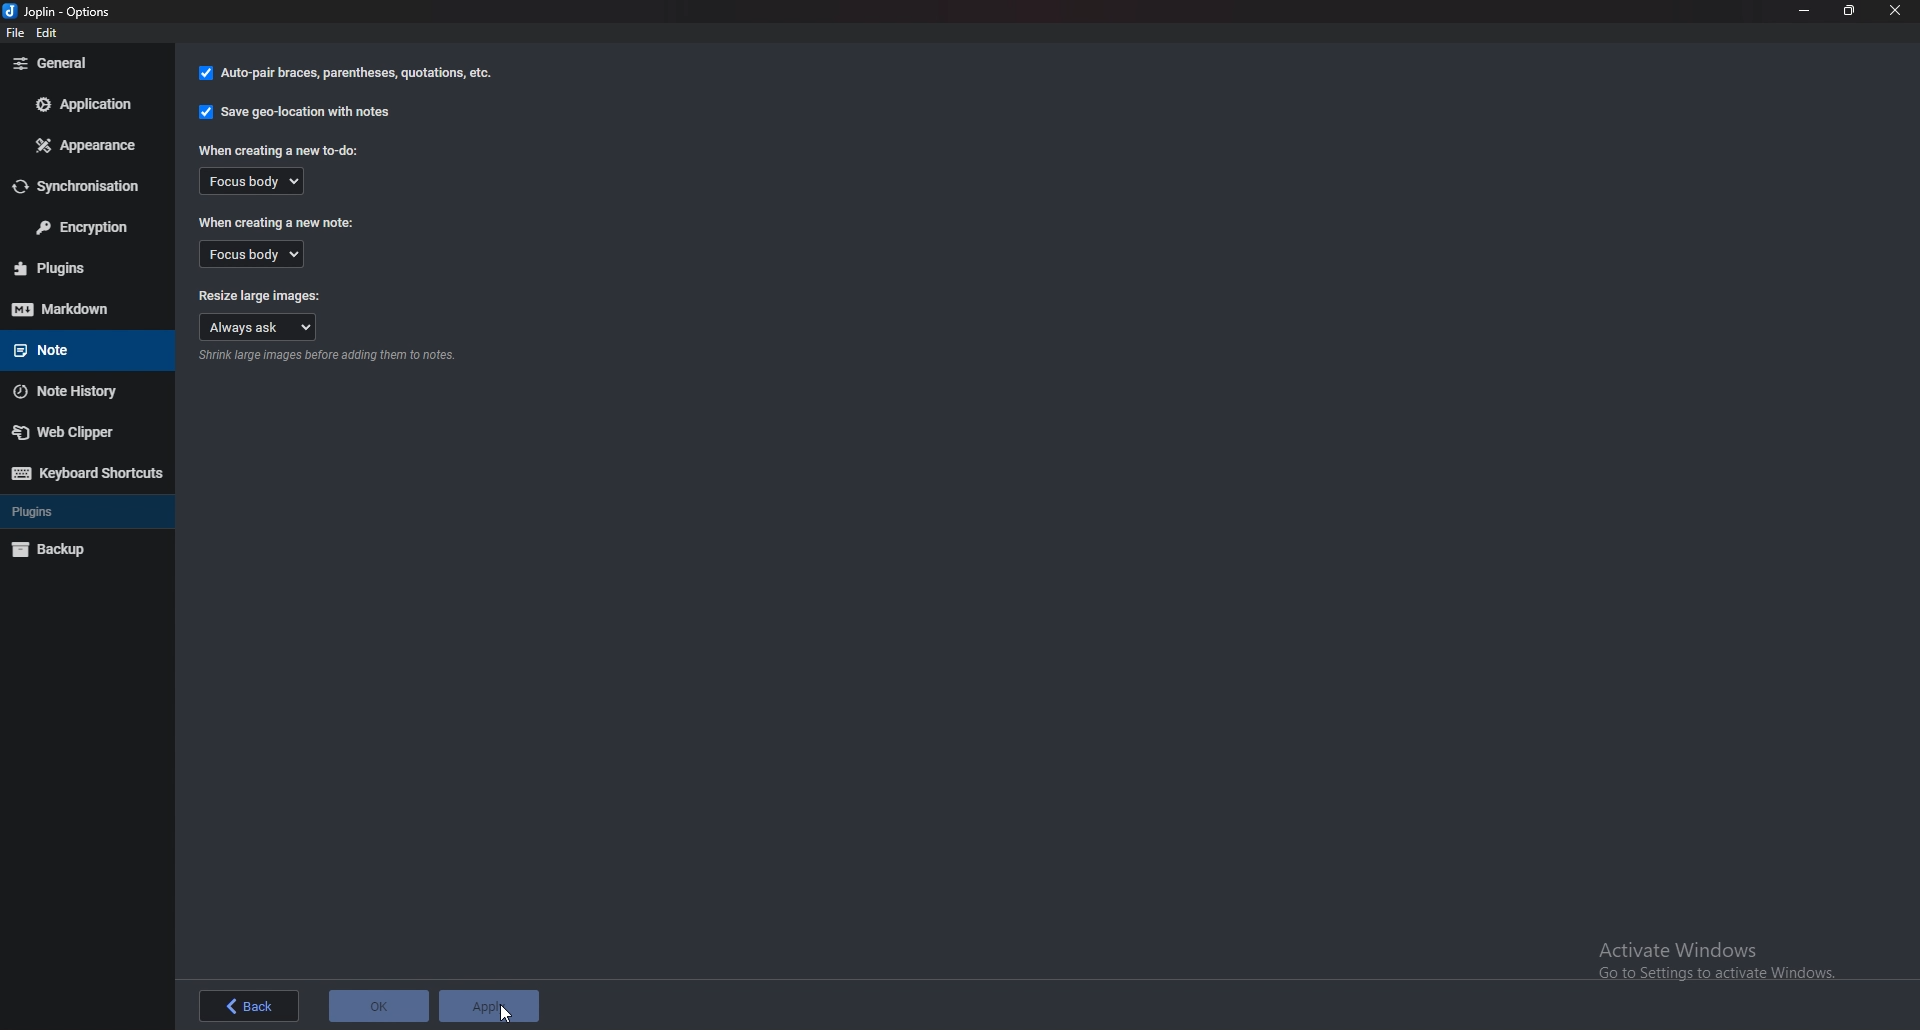 This screenshot has height=1030, width=1920. What do you see at coordinates (253, 183) in the screenshot?
I see `Focus body` at bounding box center [253, 183].